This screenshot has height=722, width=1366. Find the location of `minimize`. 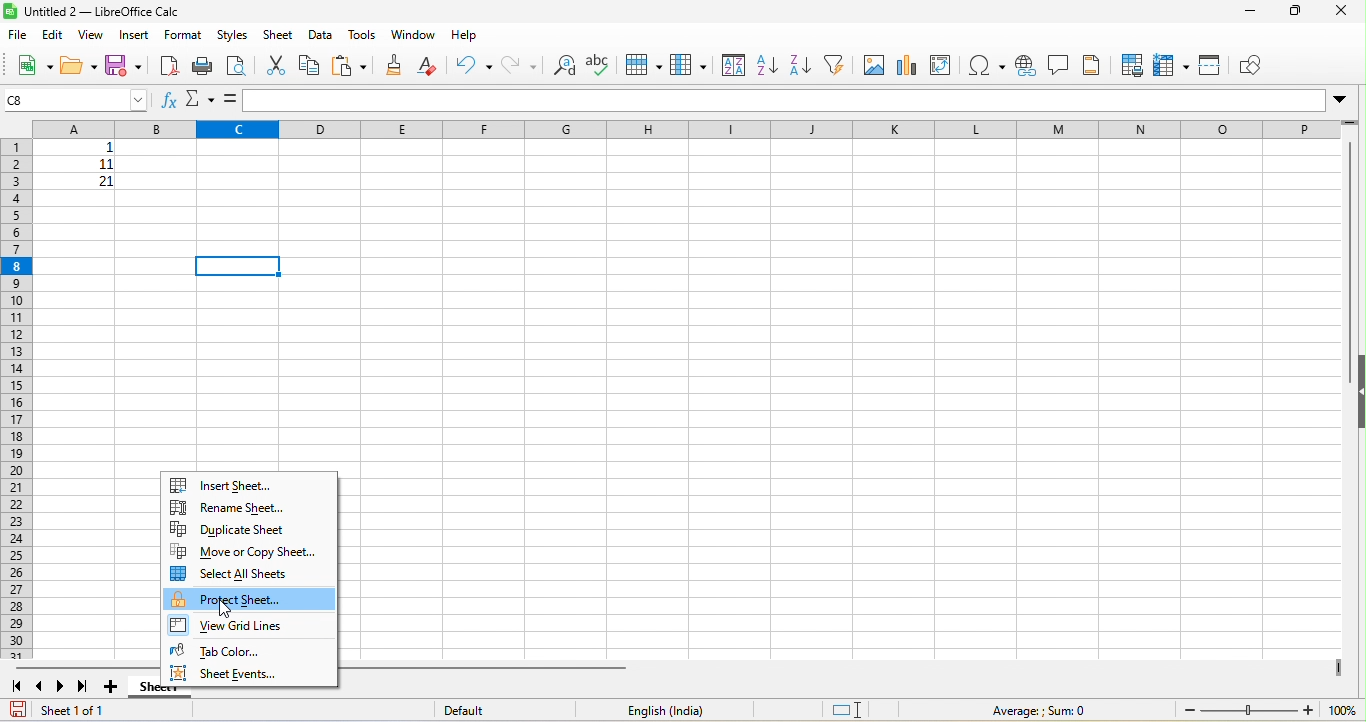

minimize is located at coordinates (1253, 12).